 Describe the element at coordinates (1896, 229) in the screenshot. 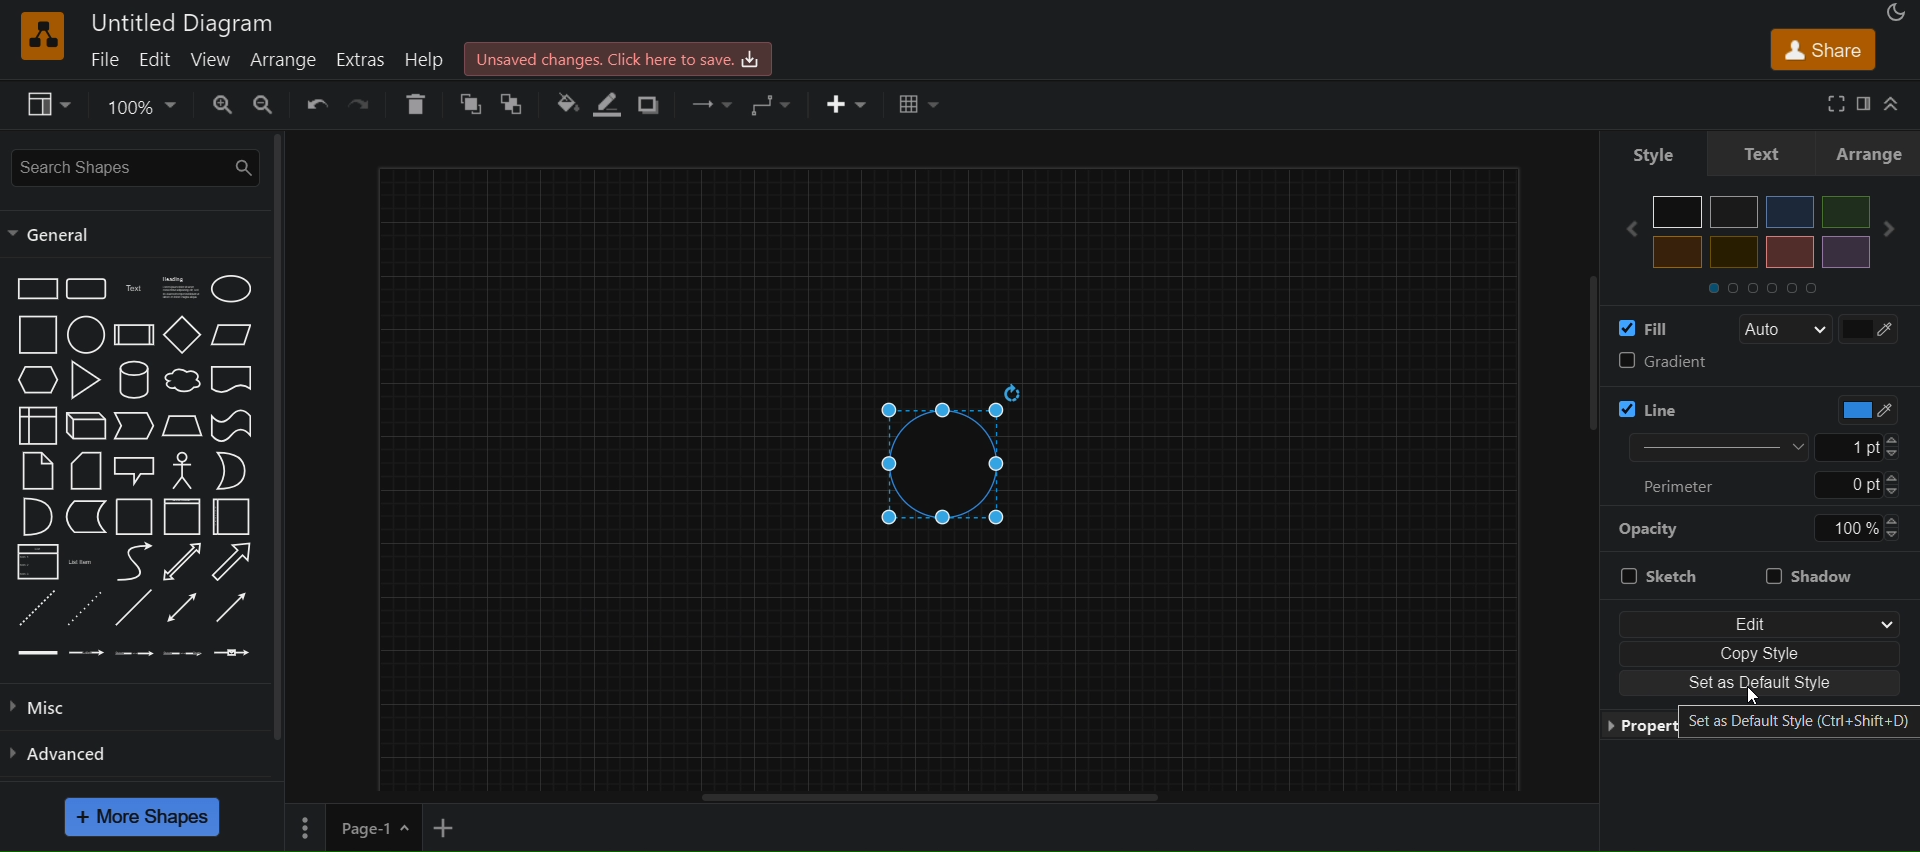

I see `next` at that location.